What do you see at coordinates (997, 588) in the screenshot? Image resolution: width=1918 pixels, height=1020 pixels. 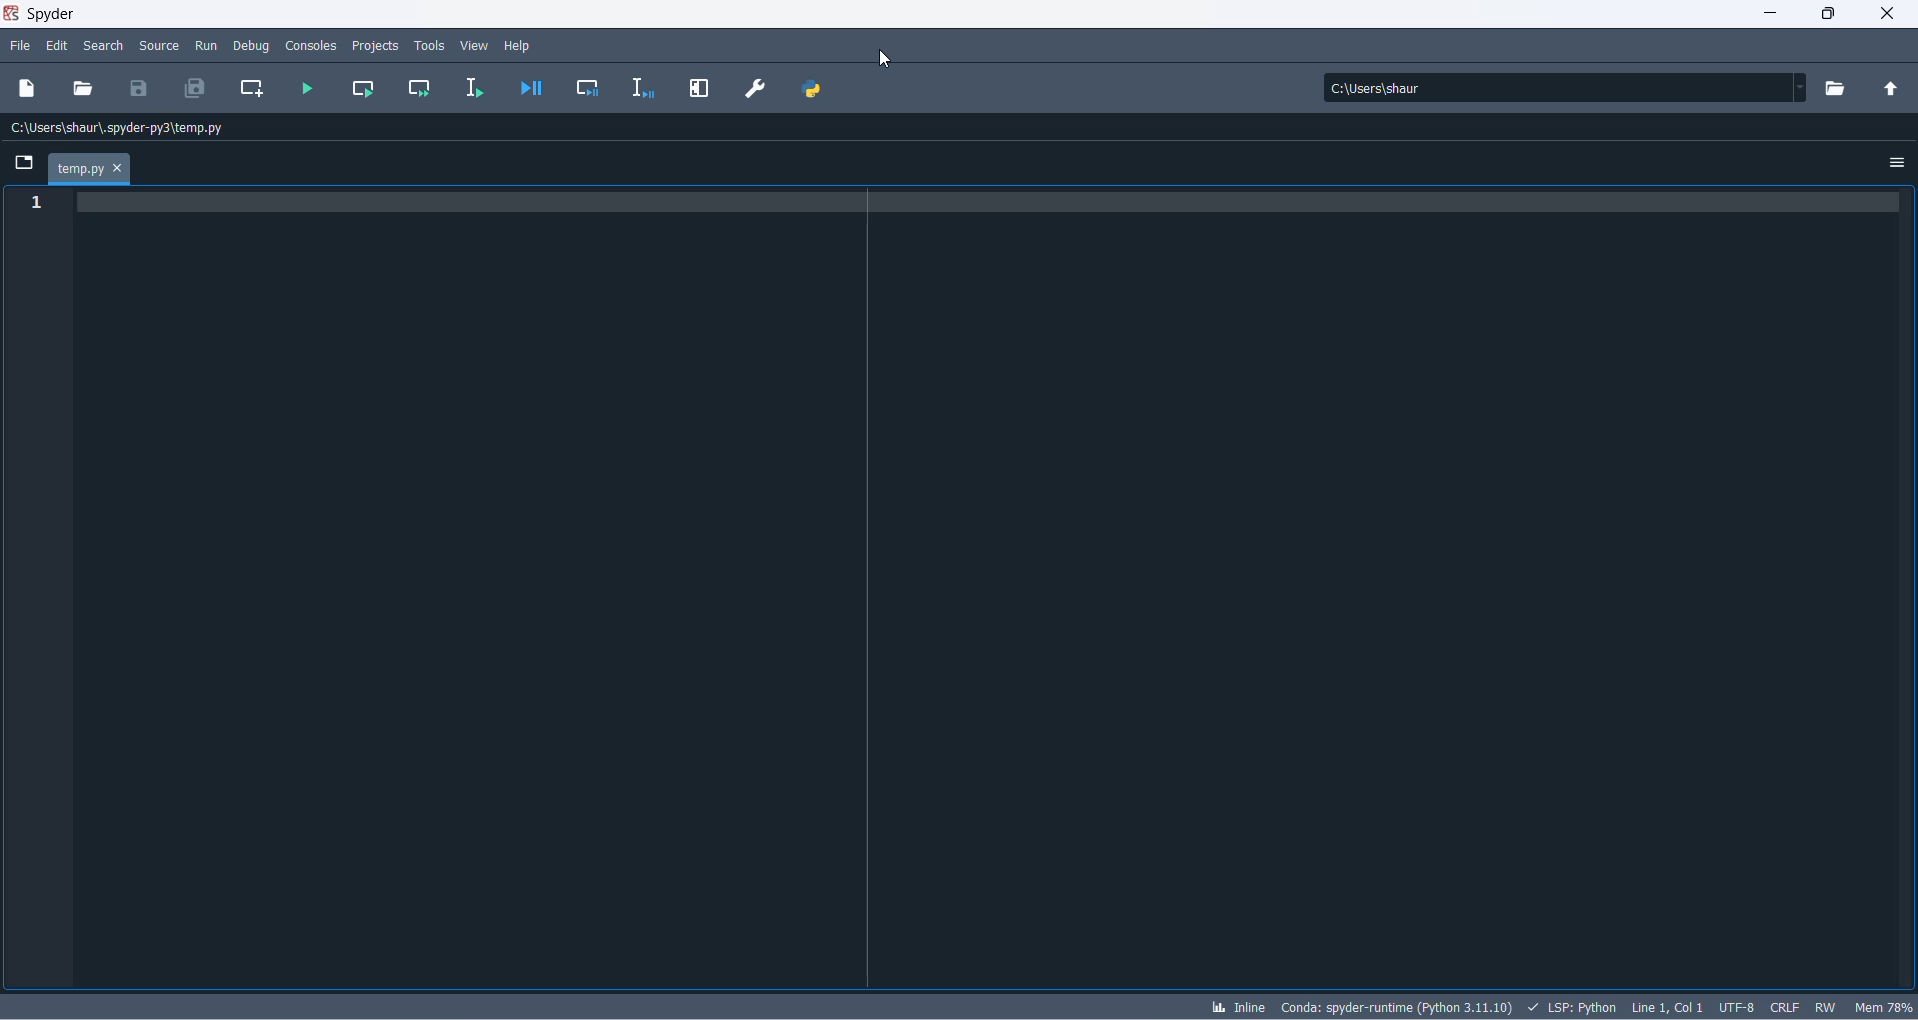 I see `code pad` at bounding box center [997, 588].